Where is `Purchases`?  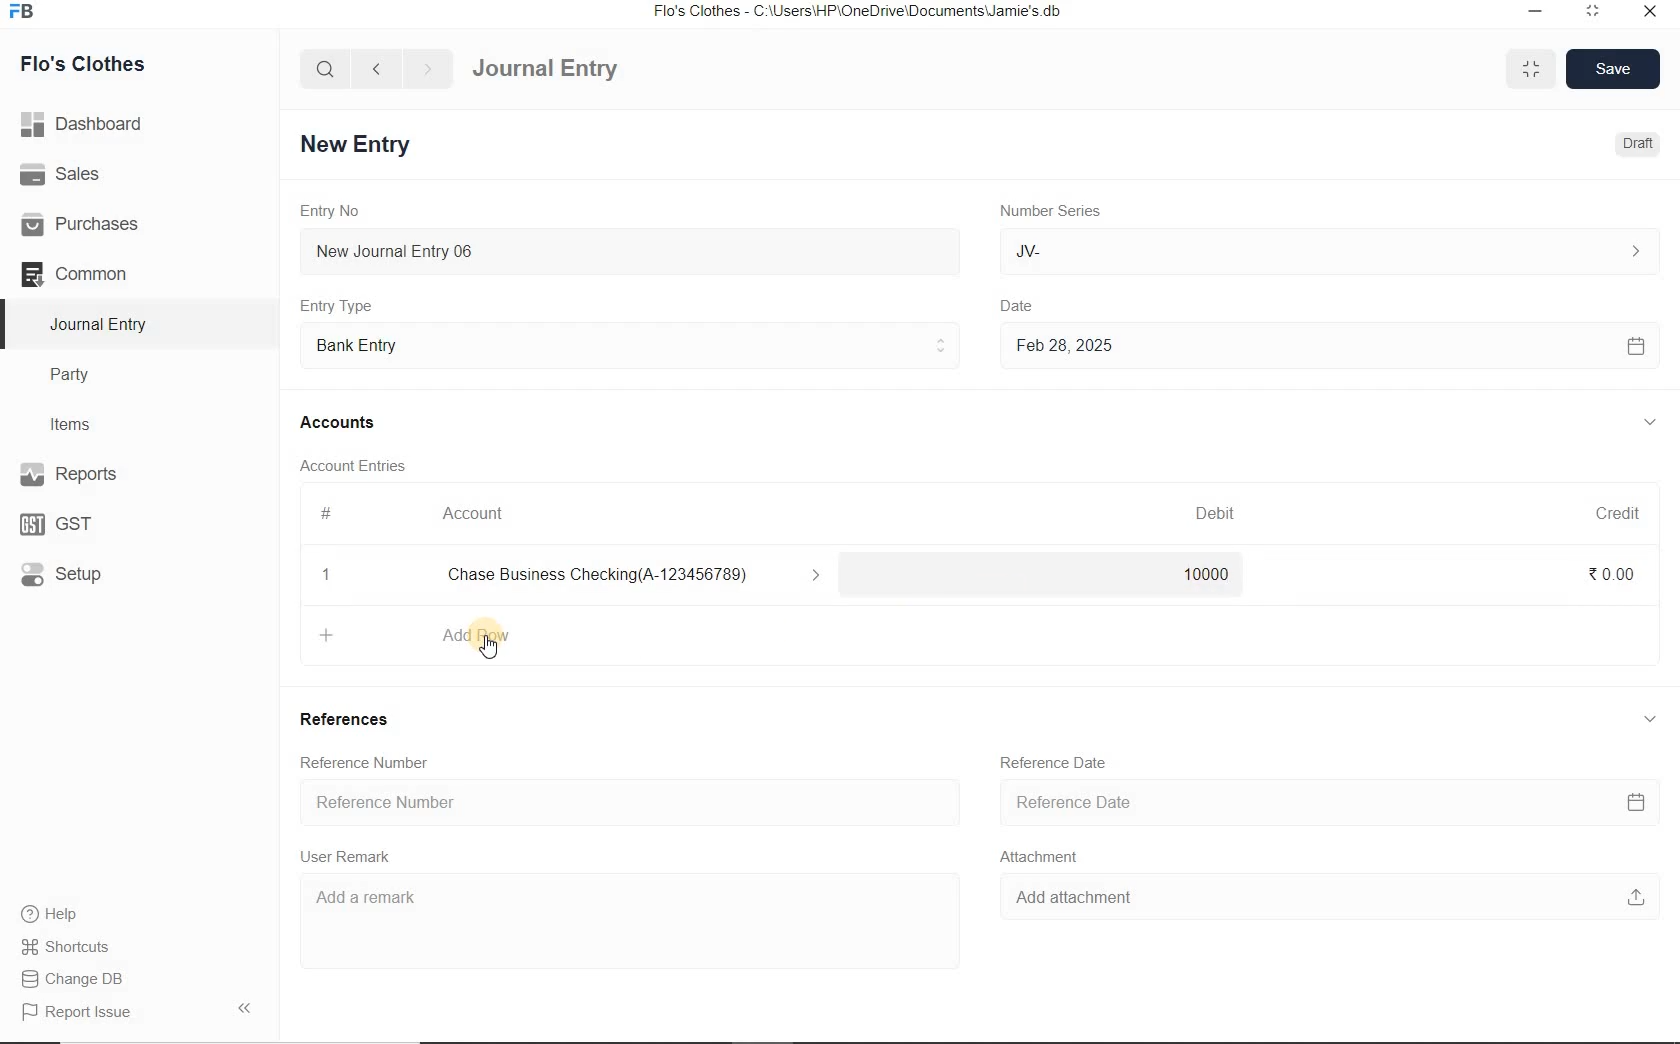 Purchases is located at coordinates (89, 223).